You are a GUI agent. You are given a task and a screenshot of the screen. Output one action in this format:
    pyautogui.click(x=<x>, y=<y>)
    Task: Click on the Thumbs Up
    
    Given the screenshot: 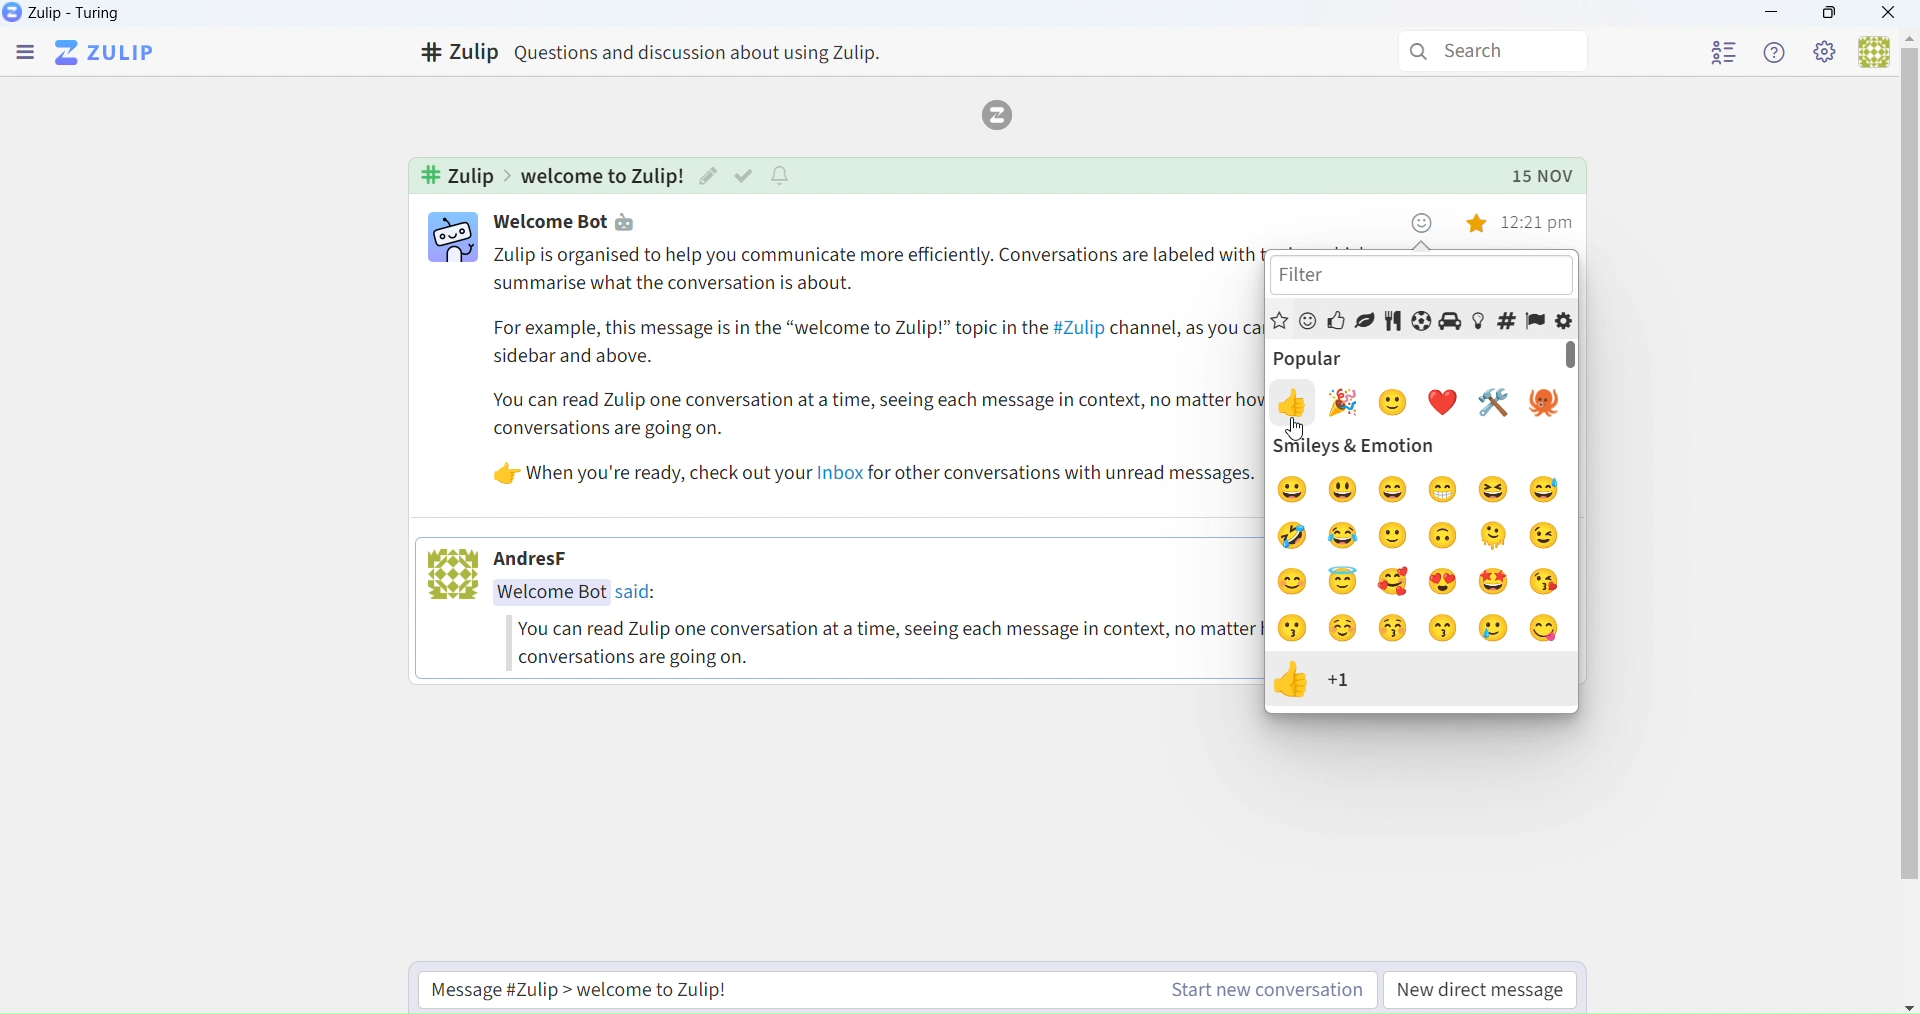 What is the action you would take?
    pyautogui.click(x=1317, y=684)
    